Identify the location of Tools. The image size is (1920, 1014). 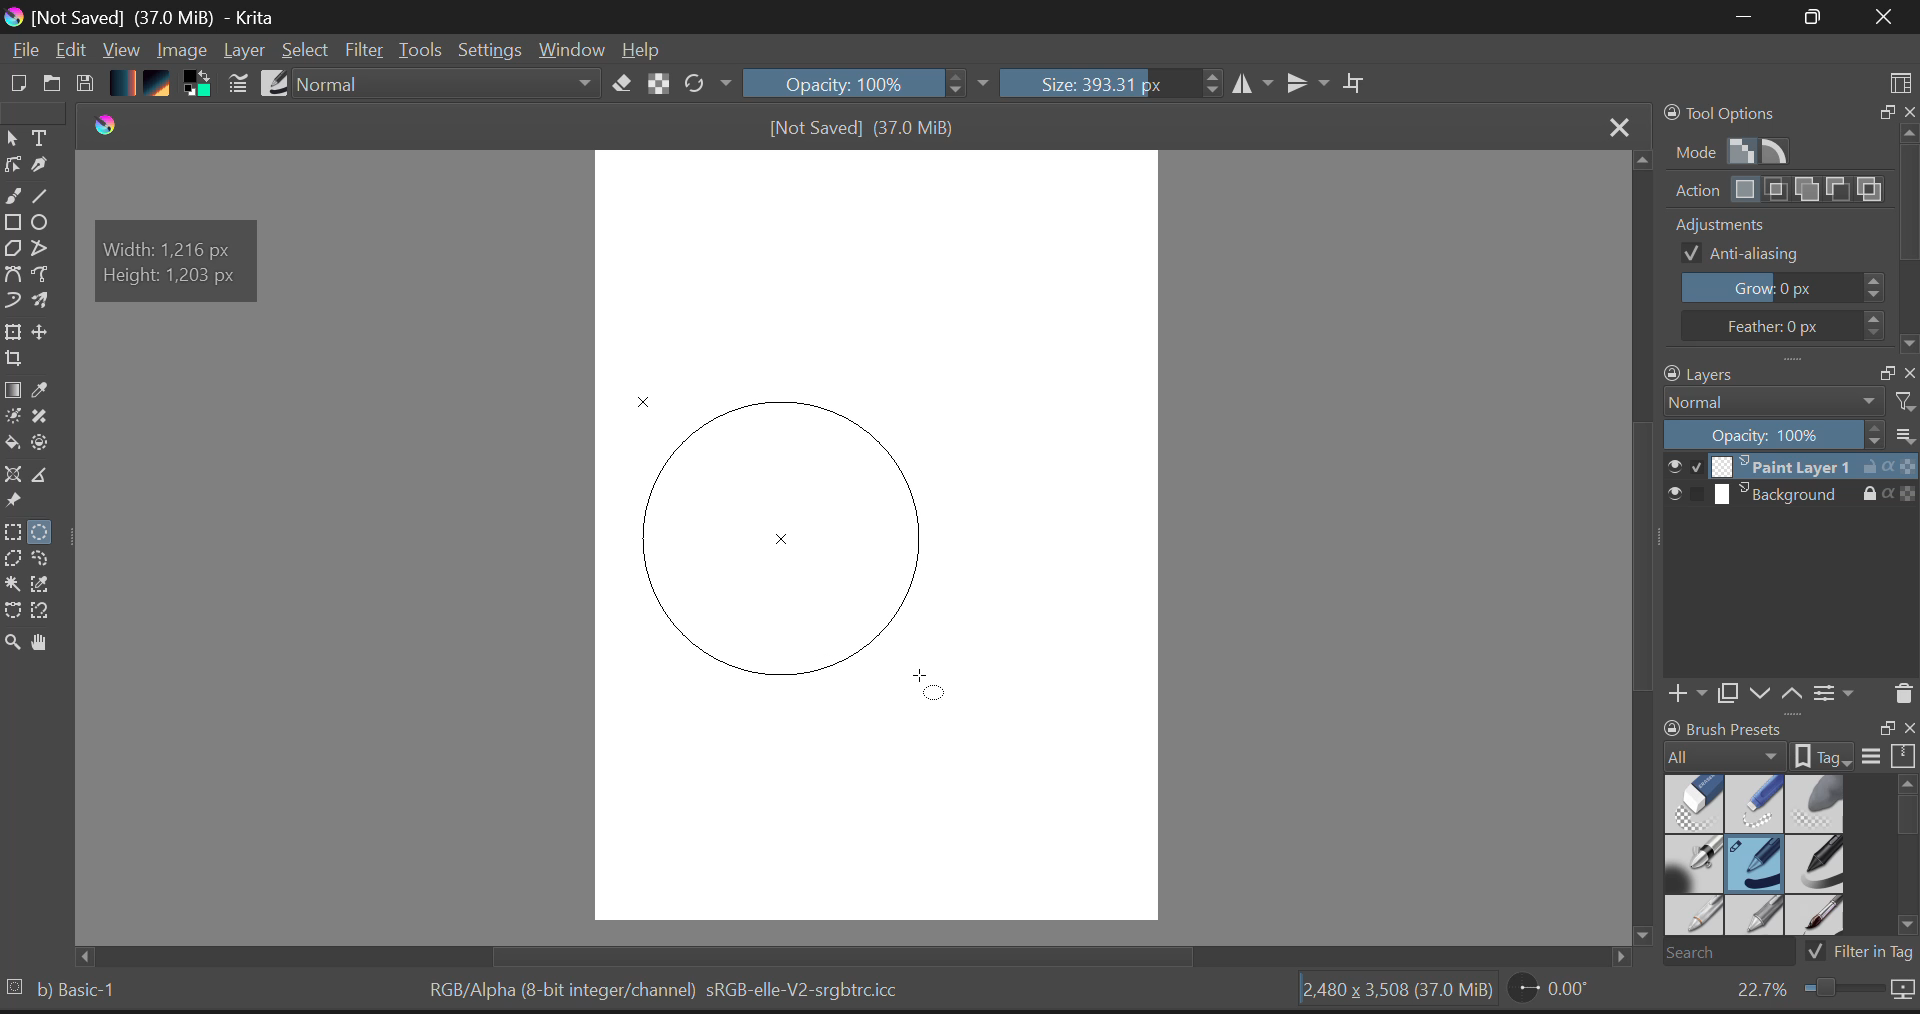
(421, 50).